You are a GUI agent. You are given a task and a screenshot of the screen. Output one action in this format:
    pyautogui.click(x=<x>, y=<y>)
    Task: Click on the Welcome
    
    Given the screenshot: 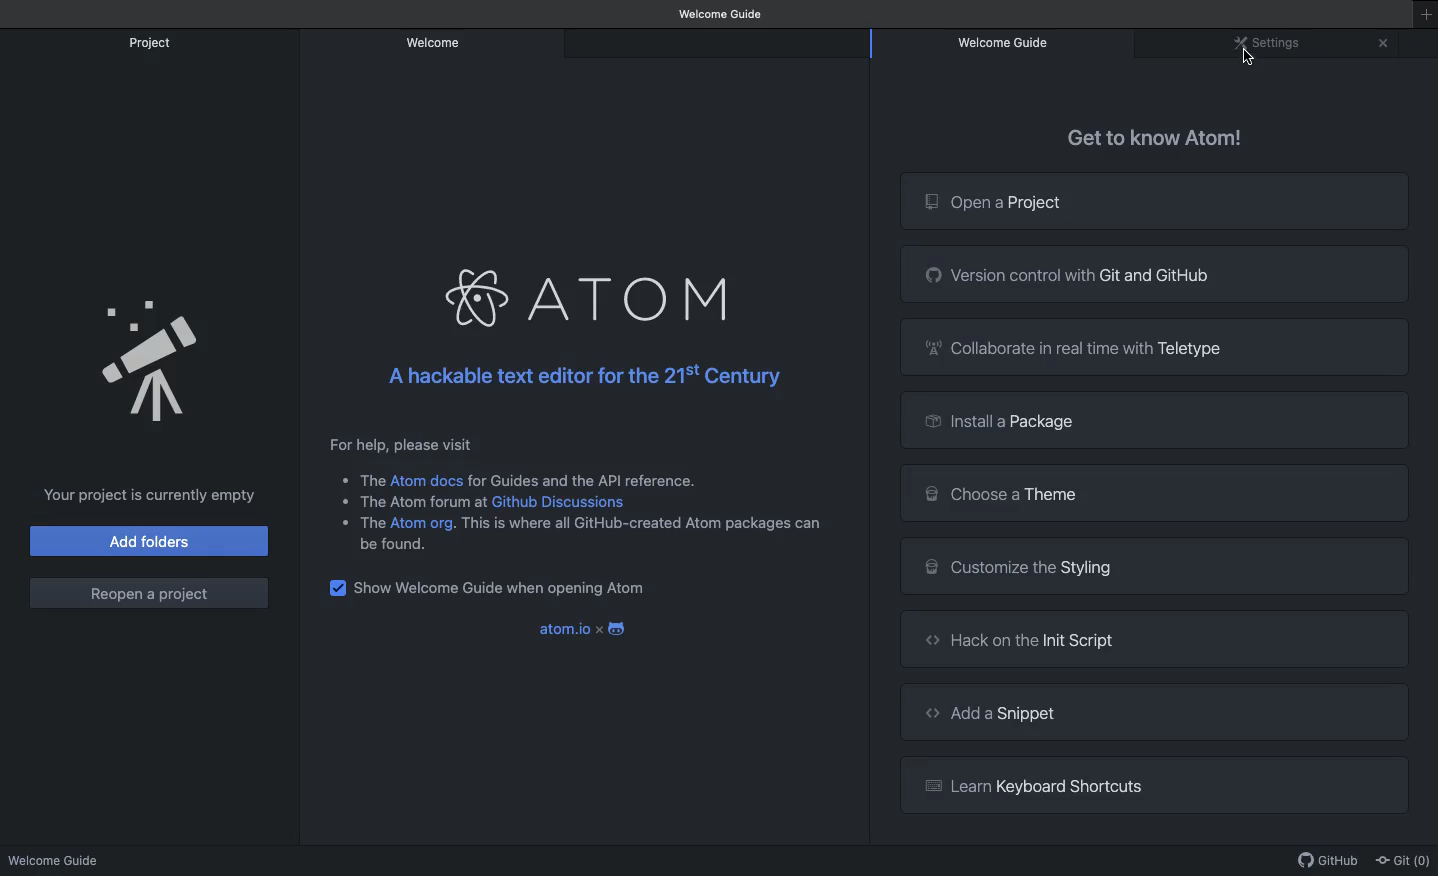 What is the action you would take?
    pyautogui.click(x=433, y=43)
    